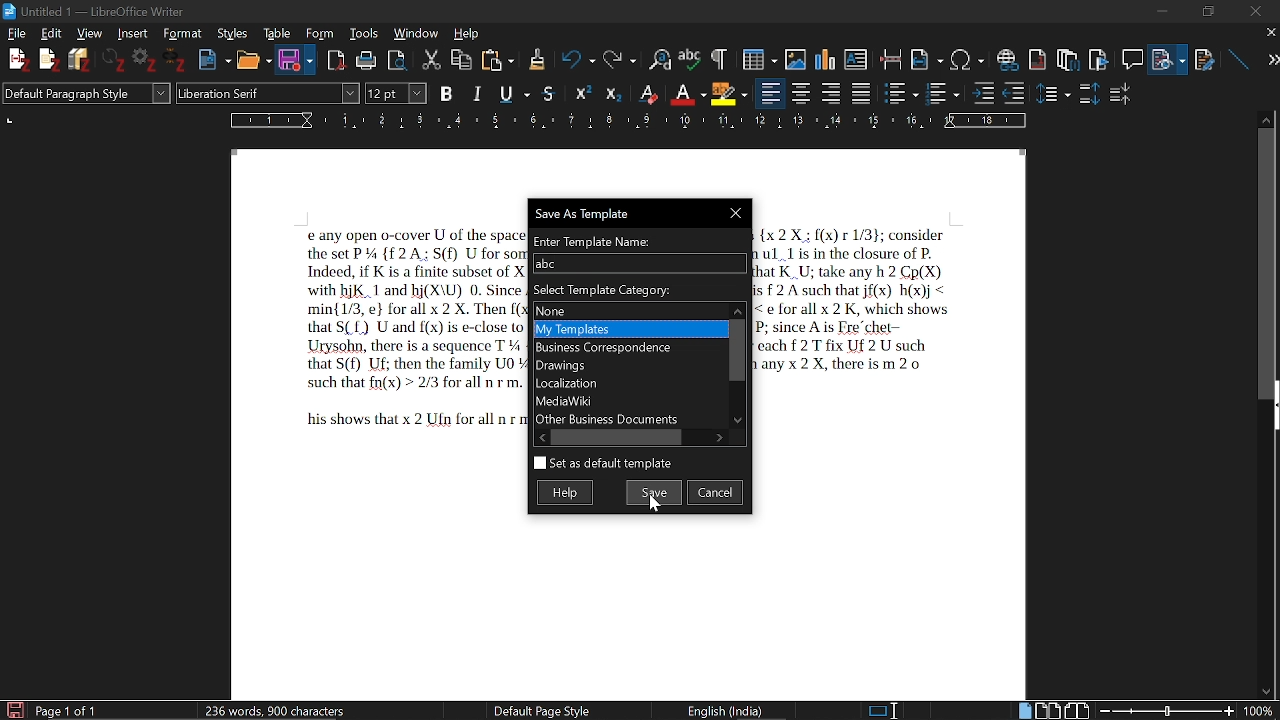  What do you see at coordinates (620, 437) in the screenshot?
I see `Horizontal scrollbar` at bounding box center [620, 437].